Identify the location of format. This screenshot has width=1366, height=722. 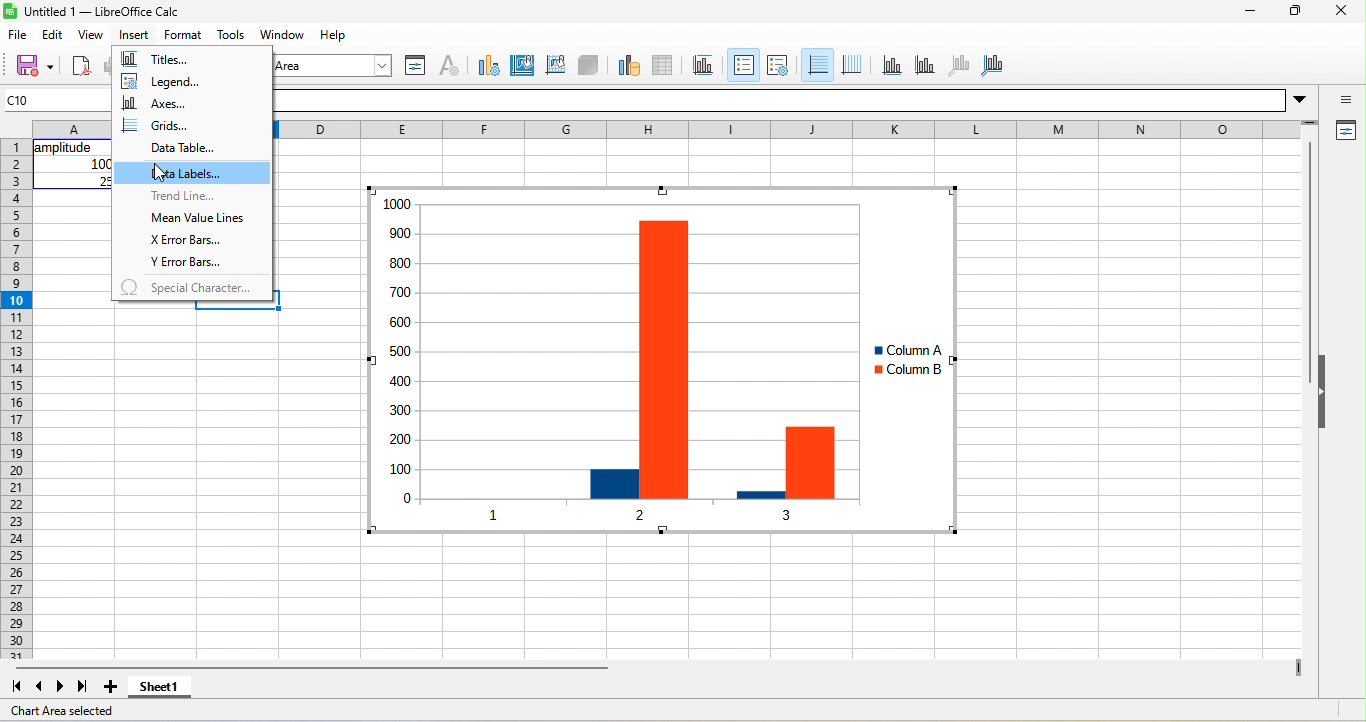
(187, 35).